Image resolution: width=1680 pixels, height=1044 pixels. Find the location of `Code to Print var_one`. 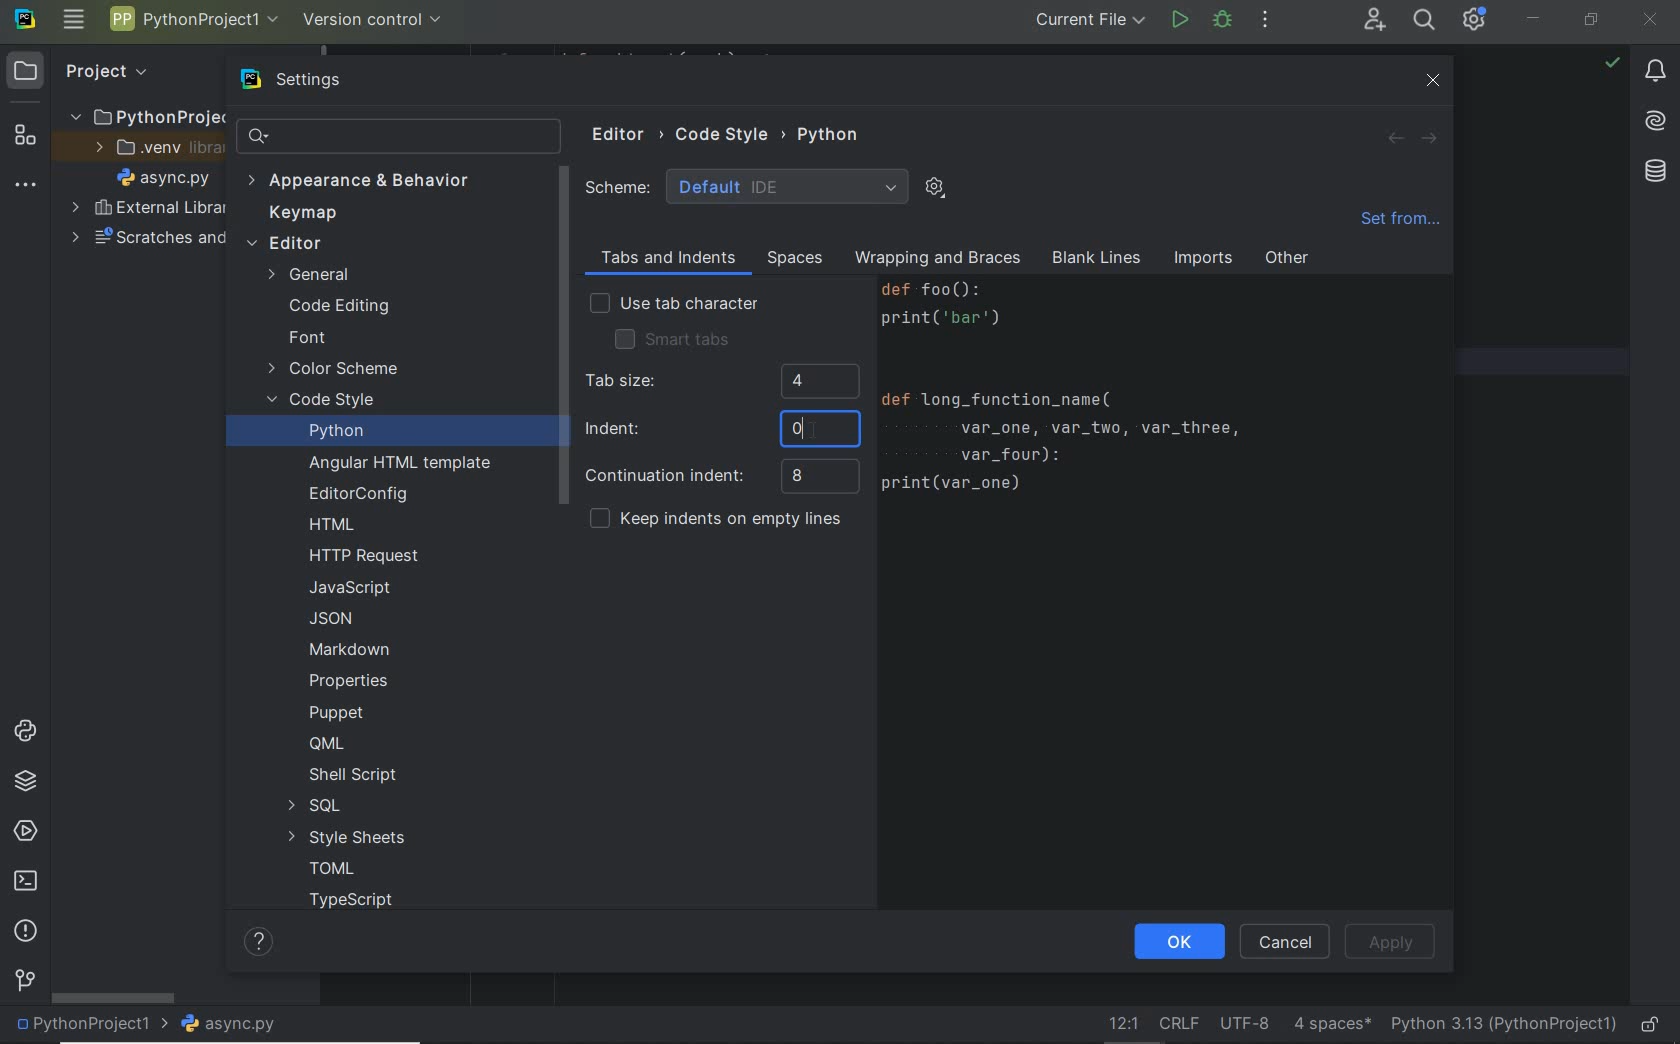

Code to Print var_one is located at coordinates (1080, 396).